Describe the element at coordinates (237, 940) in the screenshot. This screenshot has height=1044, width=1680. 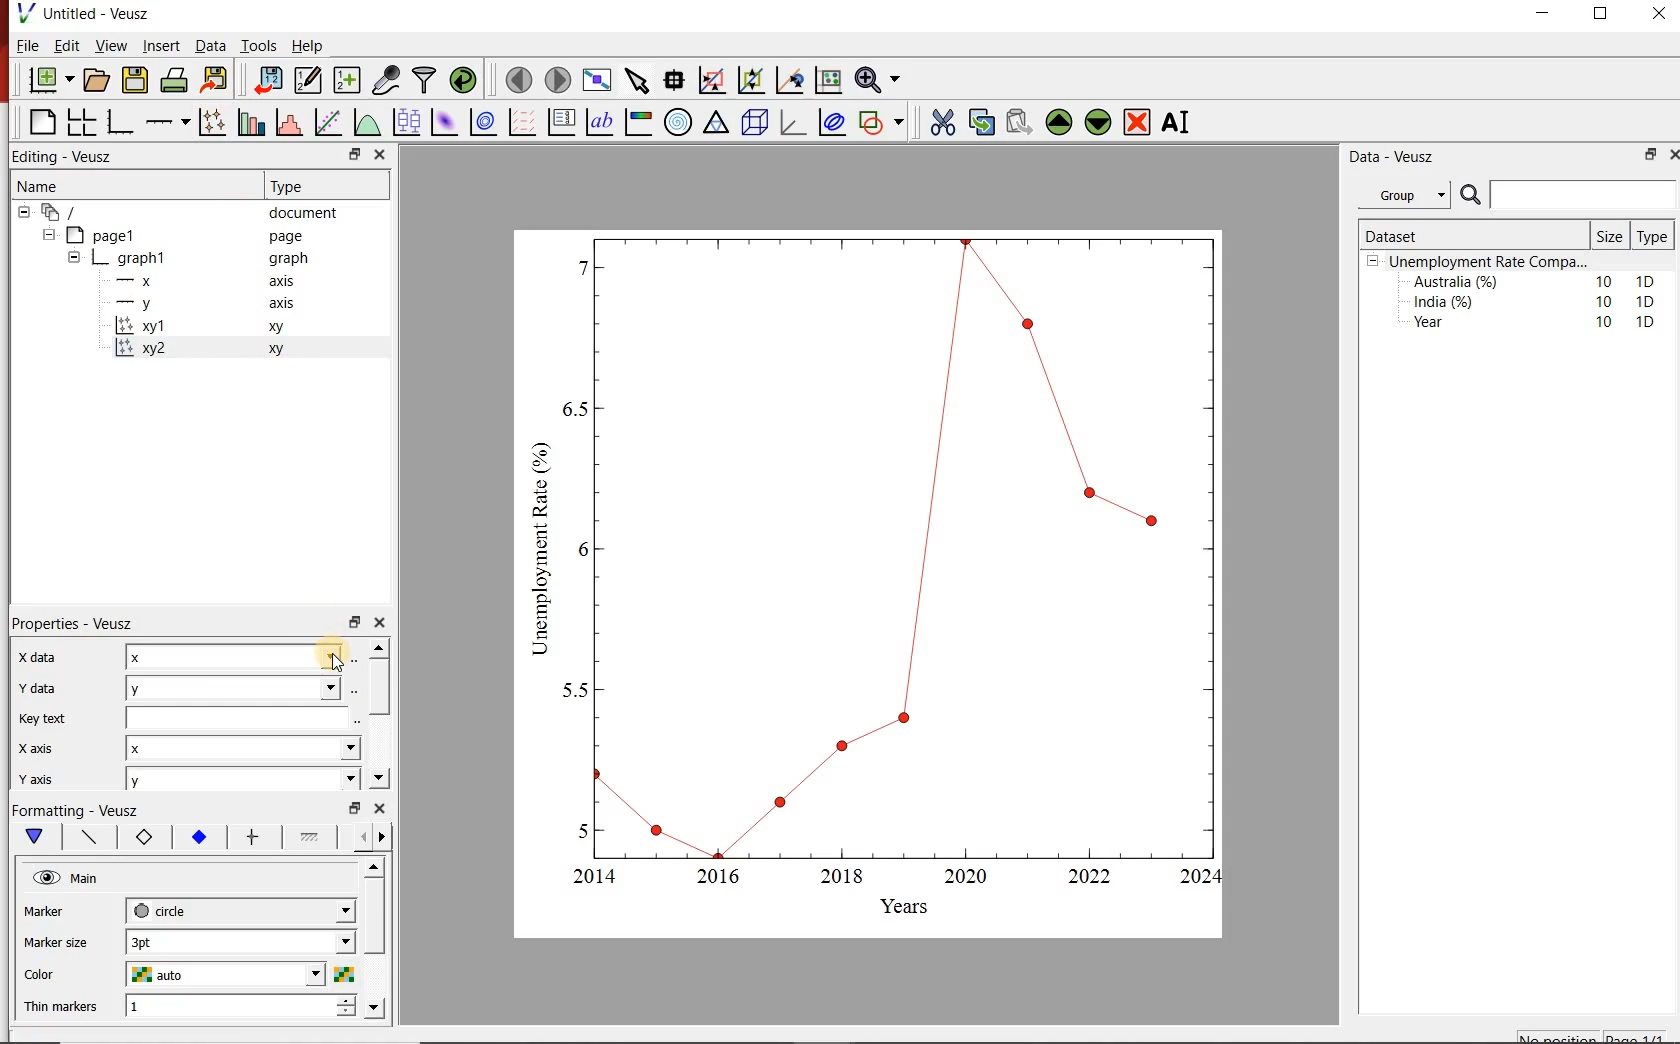
I see `1 pt` at that location.